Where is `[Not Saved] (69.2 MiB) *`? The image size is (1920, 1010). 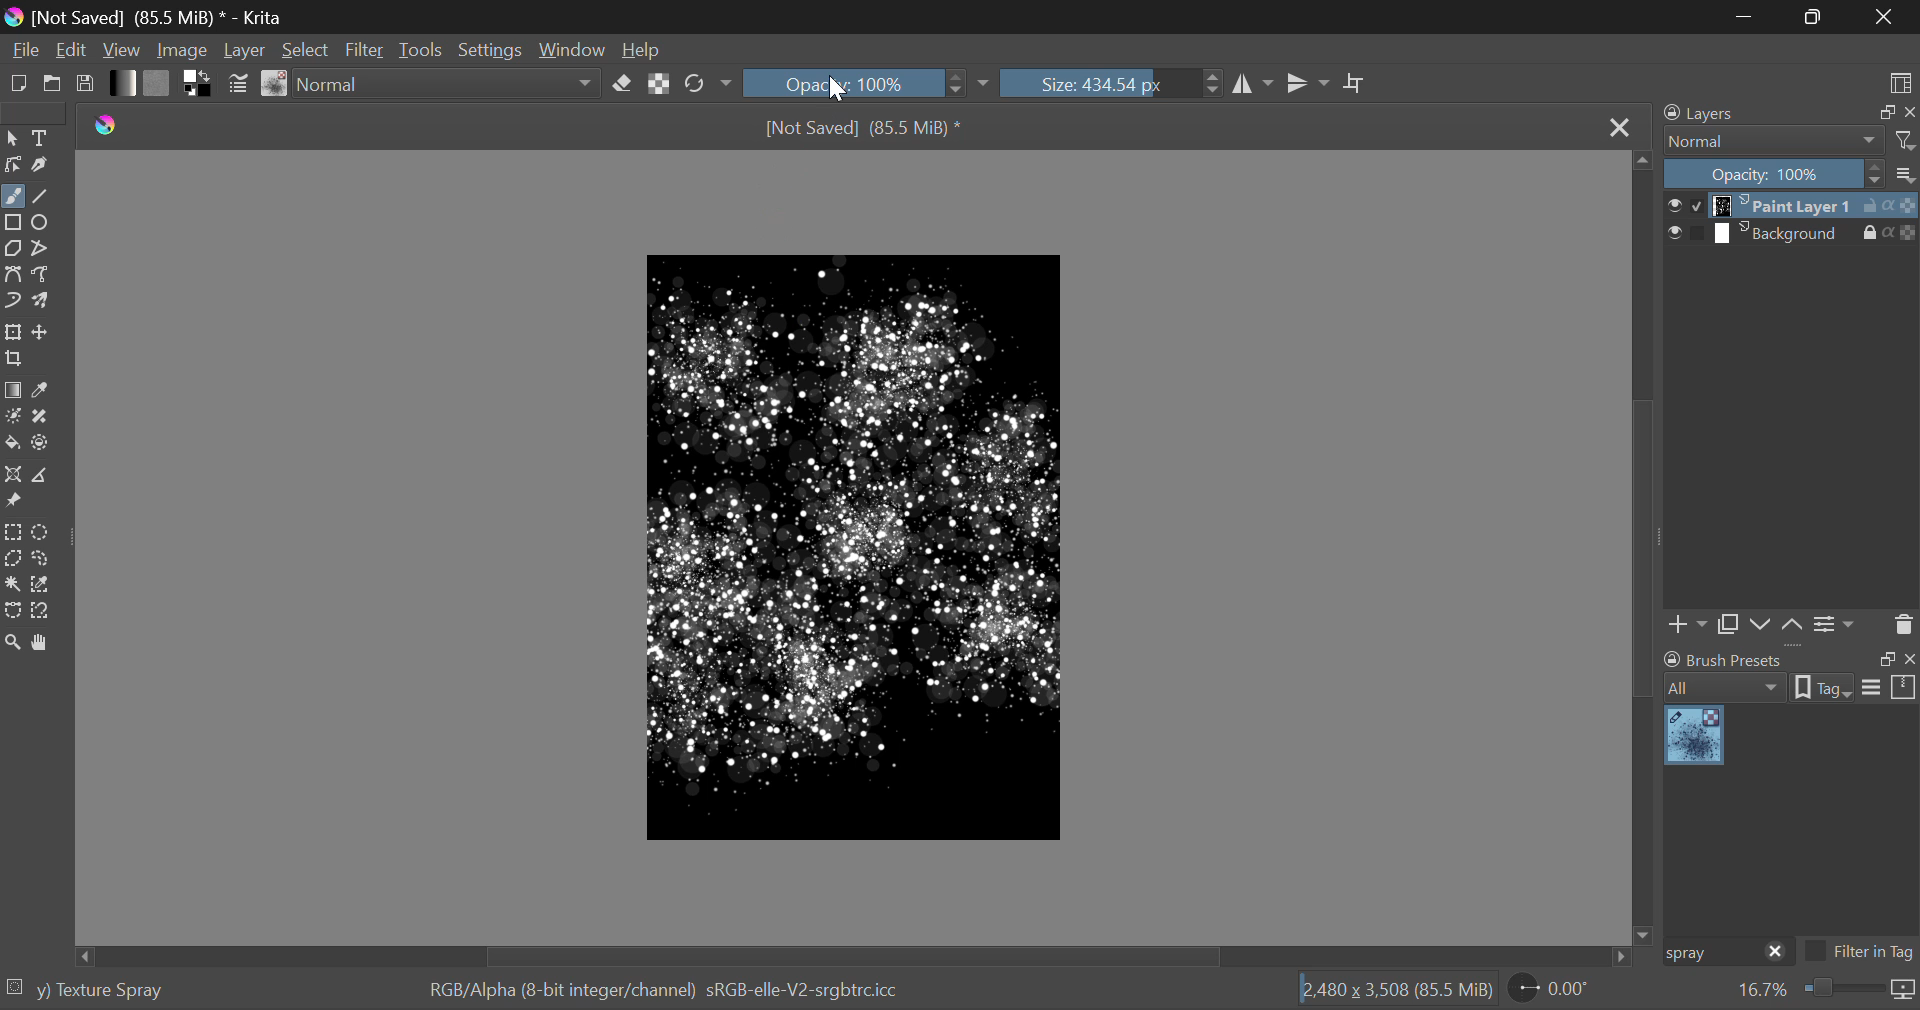 [Not Saved] (69.2 MiB) * is located at coordinates (864, 130).